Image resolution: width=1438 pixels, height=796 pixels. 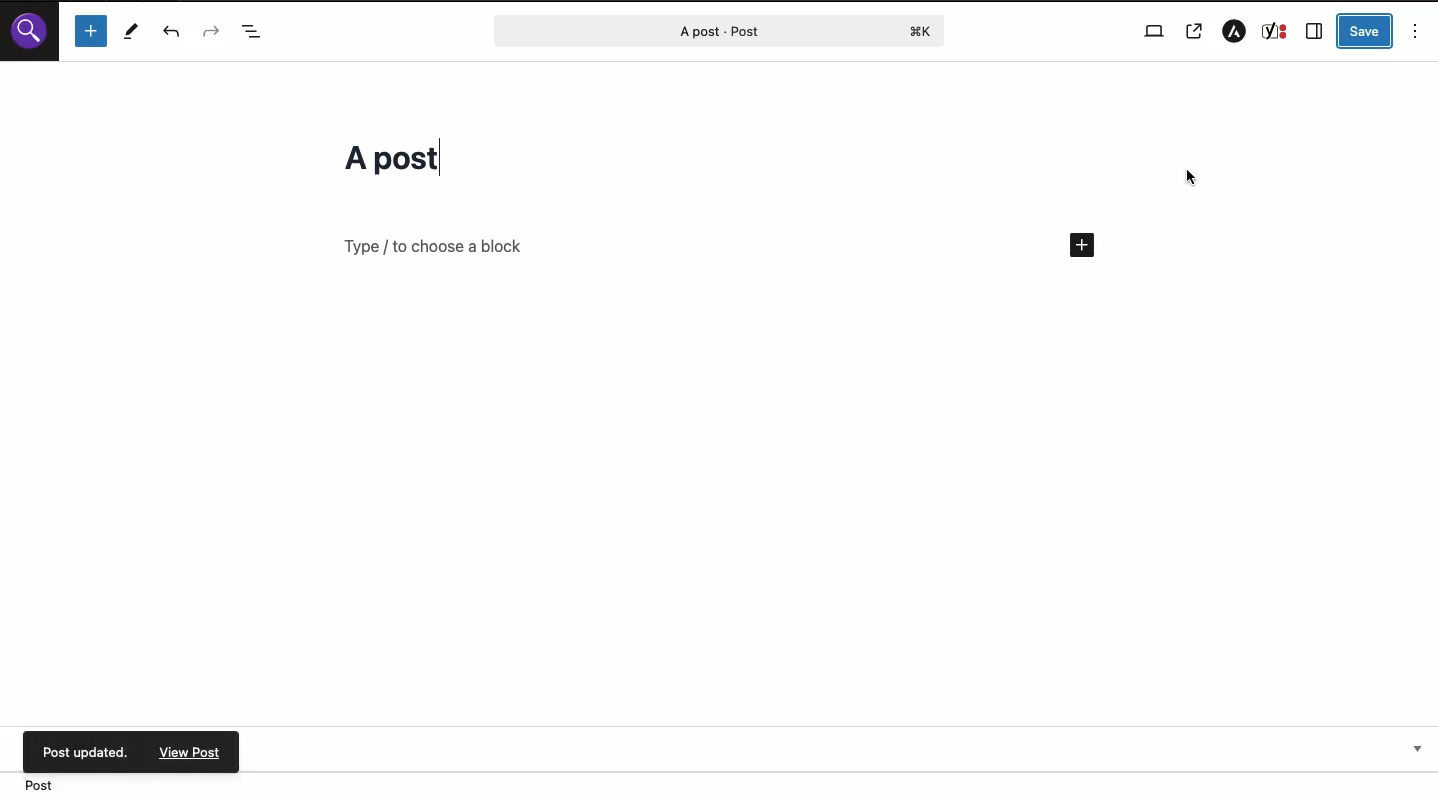 I want to click on Document overview, so click(x=252, y=33).